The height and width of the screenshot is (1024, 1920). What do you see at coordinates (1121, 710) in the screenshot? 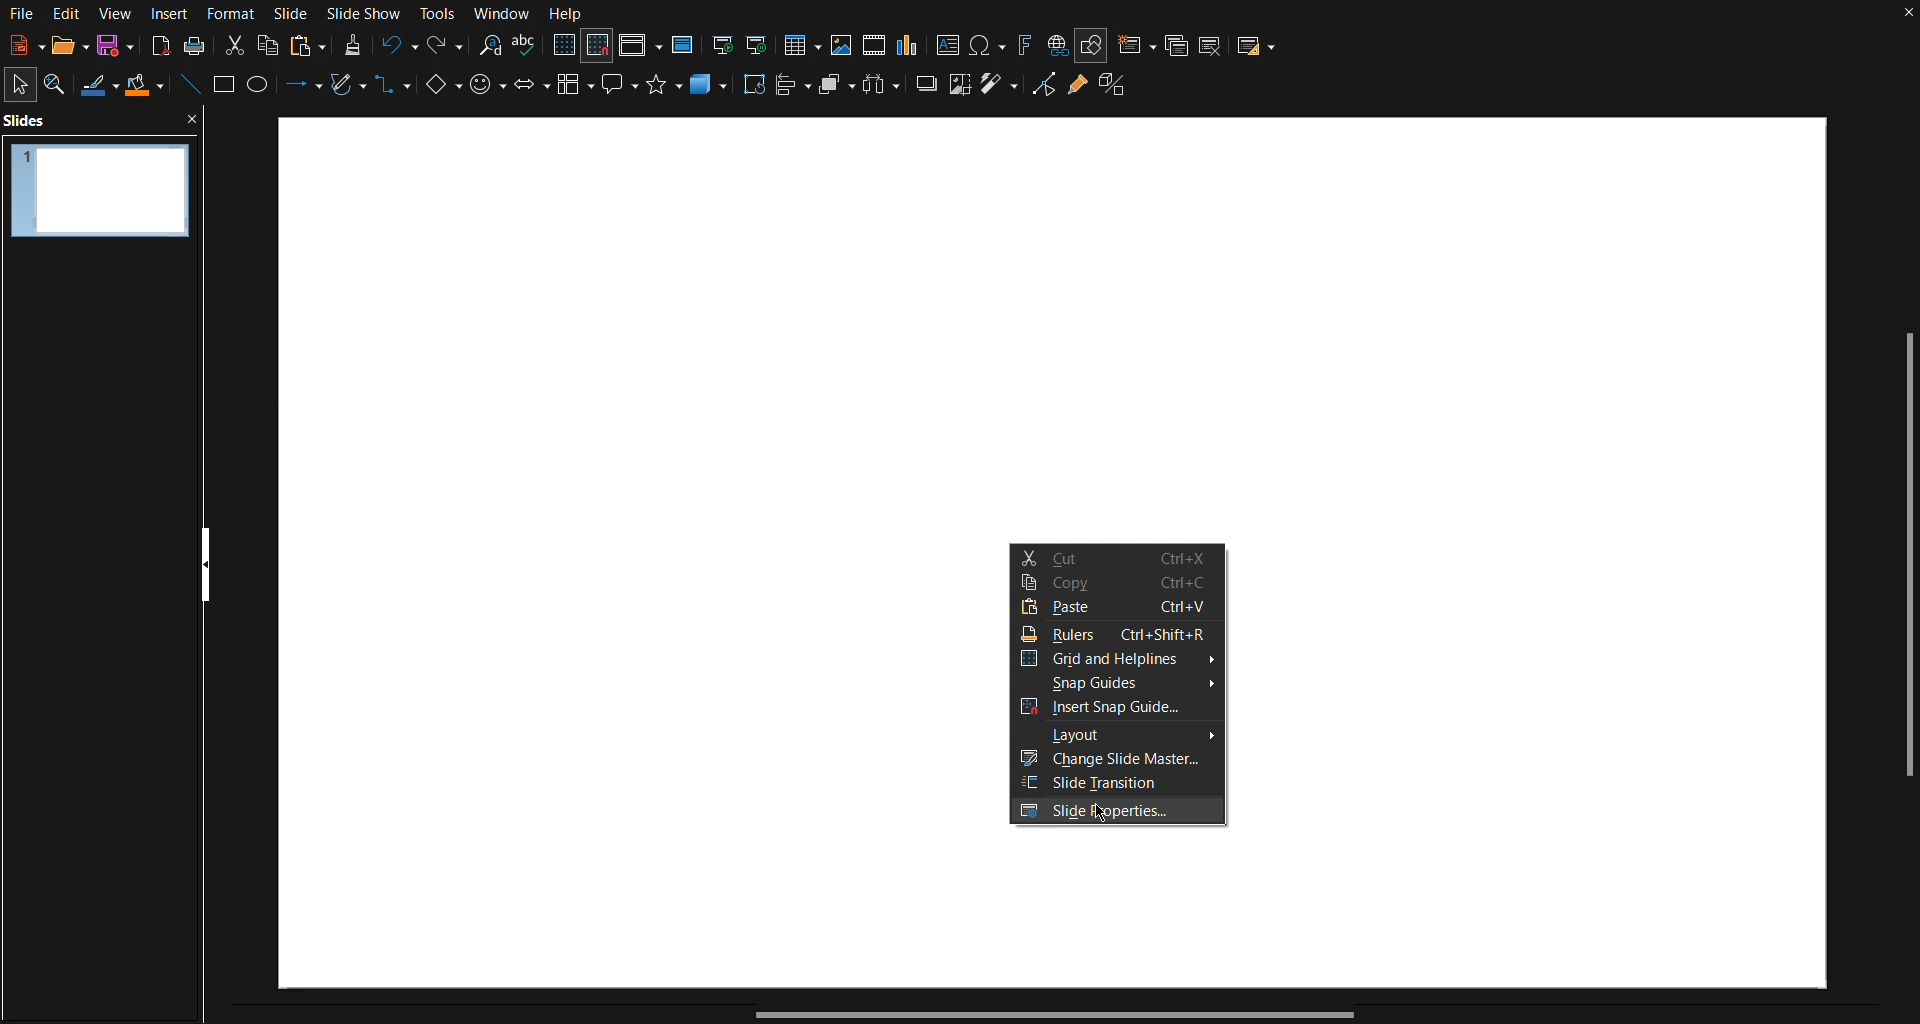
I see `Insert Snap Guide` at bounding box center [1121, 710].